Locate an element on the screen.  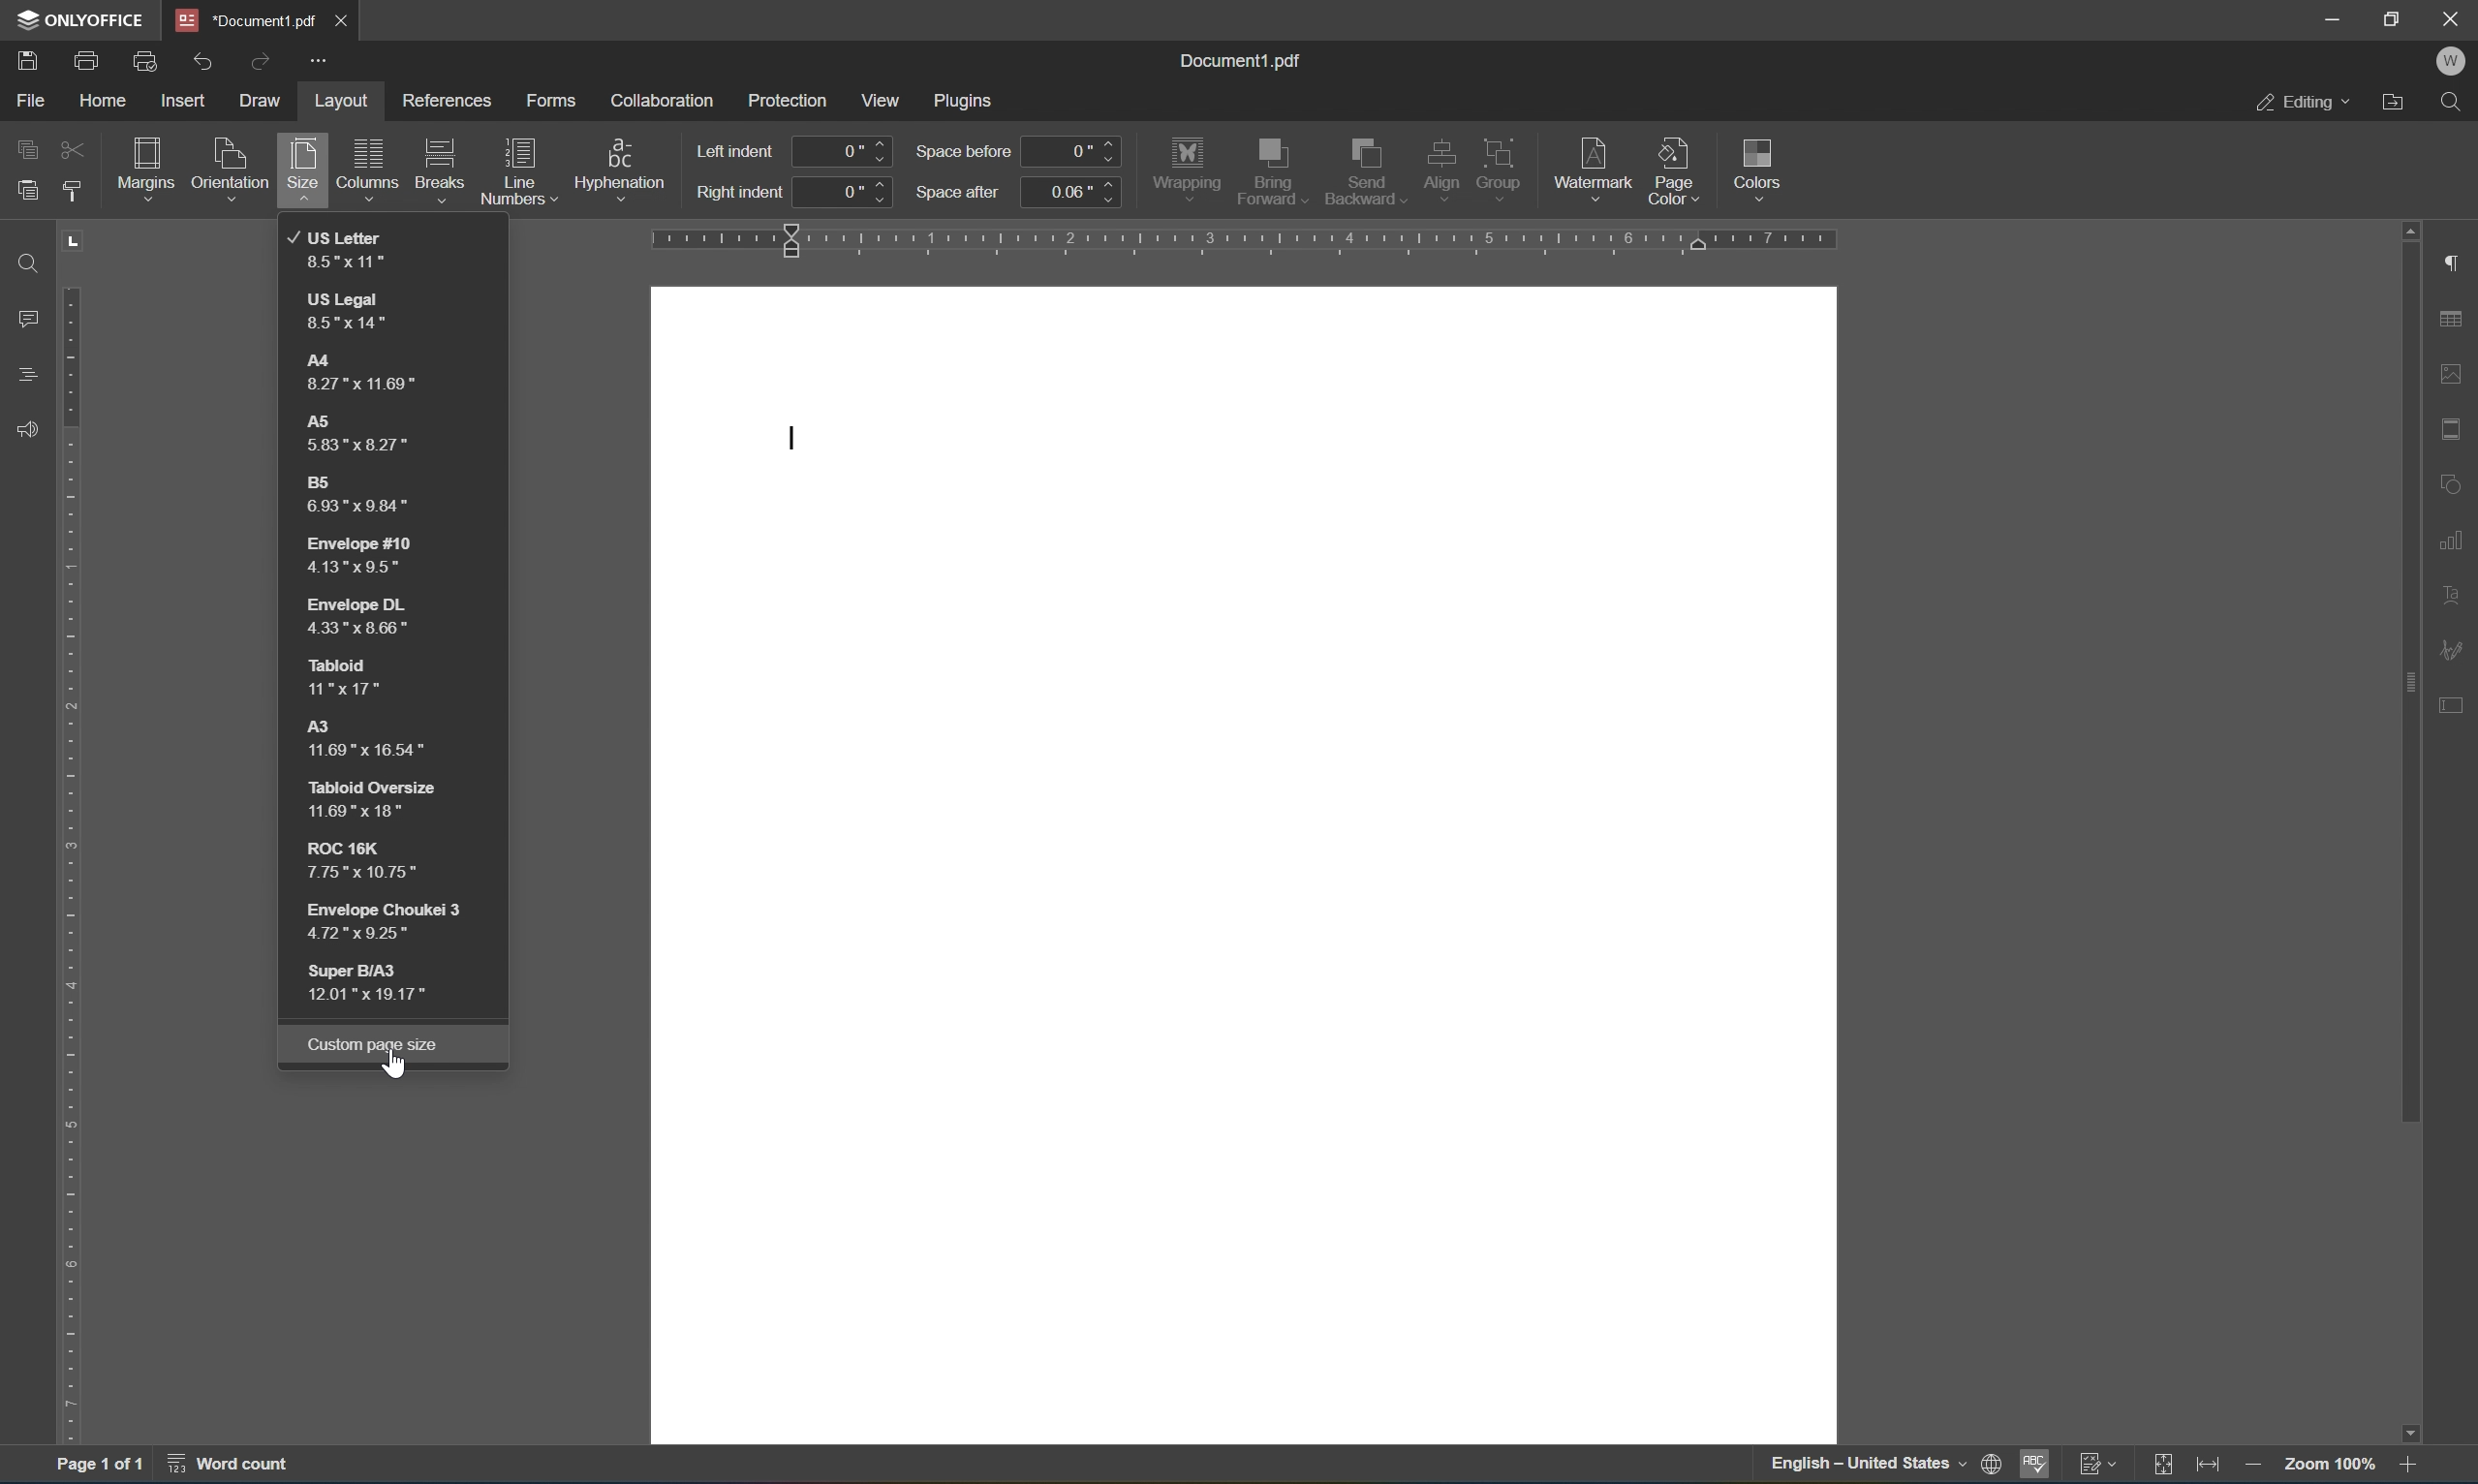
view is located at coordinates (886, 99).